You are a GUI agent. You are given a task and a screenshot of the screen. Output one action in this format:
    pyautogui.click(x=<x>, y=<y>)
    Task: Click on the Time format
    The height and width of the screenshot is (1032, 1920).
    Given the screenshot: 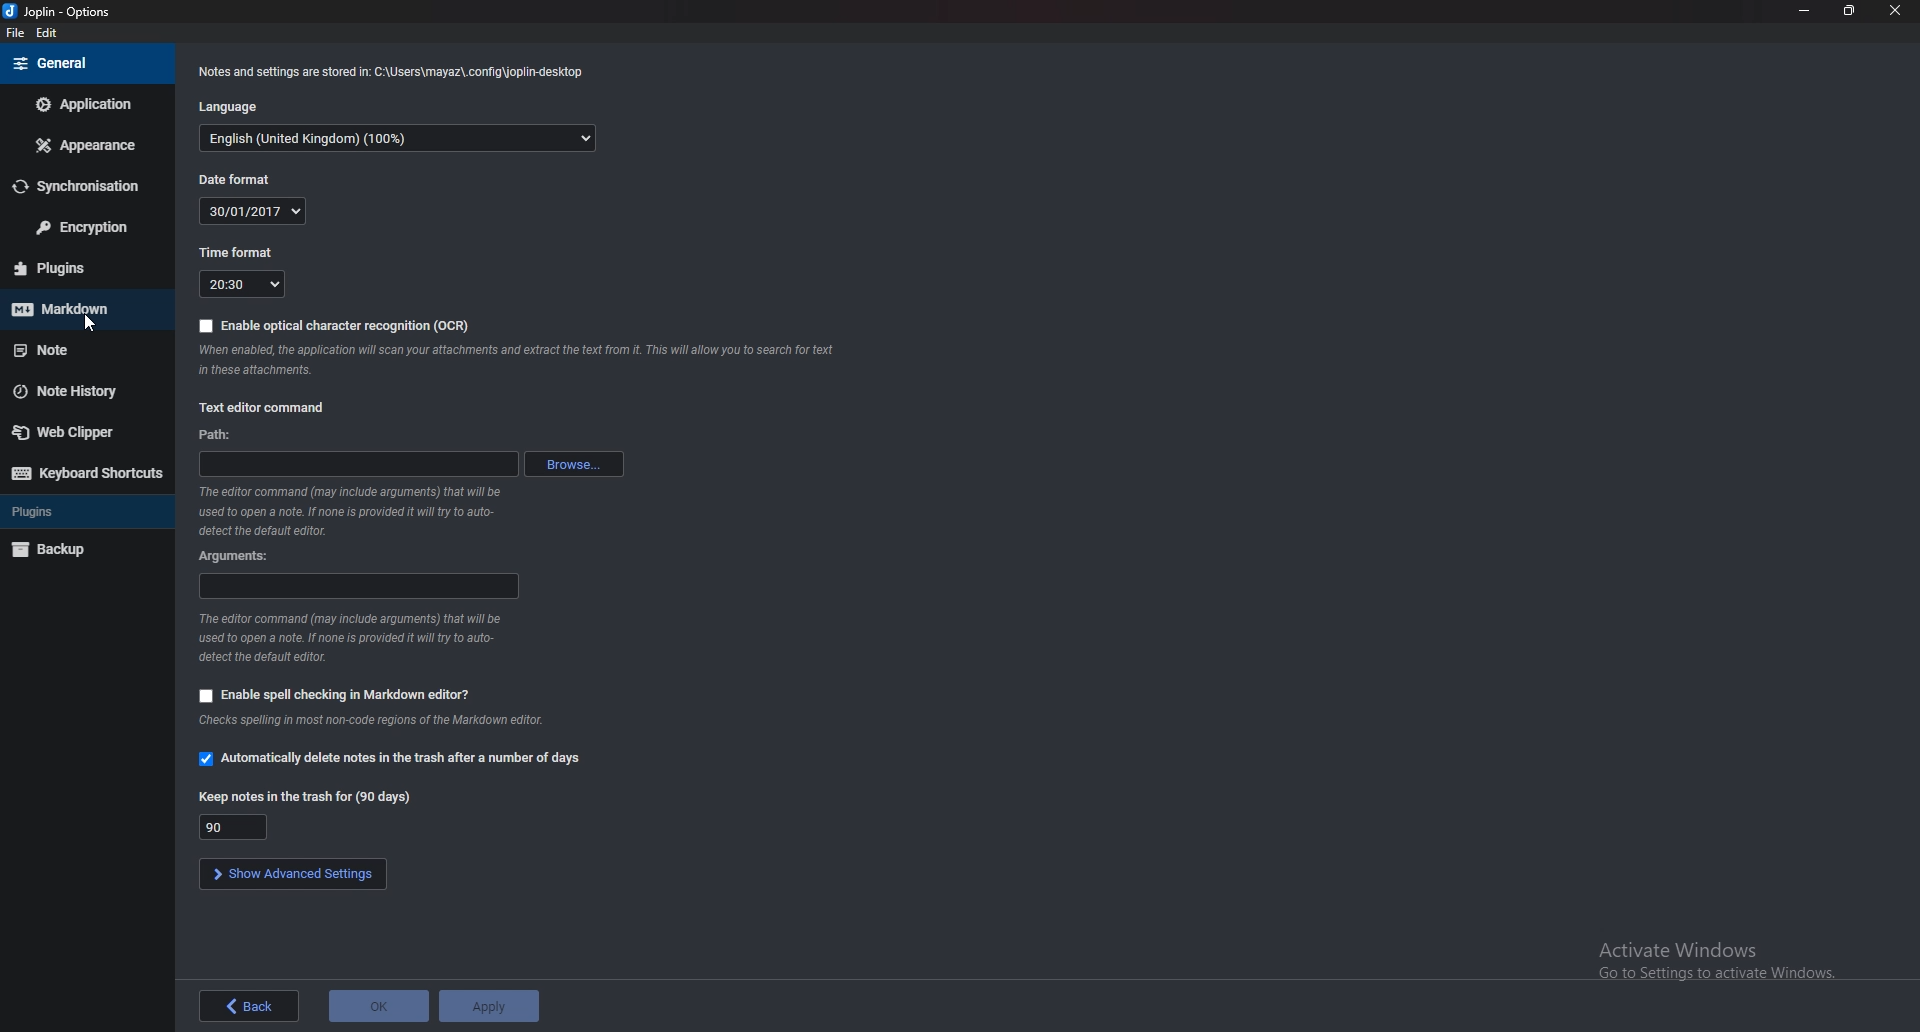 What is the action you would take?
    pyautogui.click(x=241, y=282)
    